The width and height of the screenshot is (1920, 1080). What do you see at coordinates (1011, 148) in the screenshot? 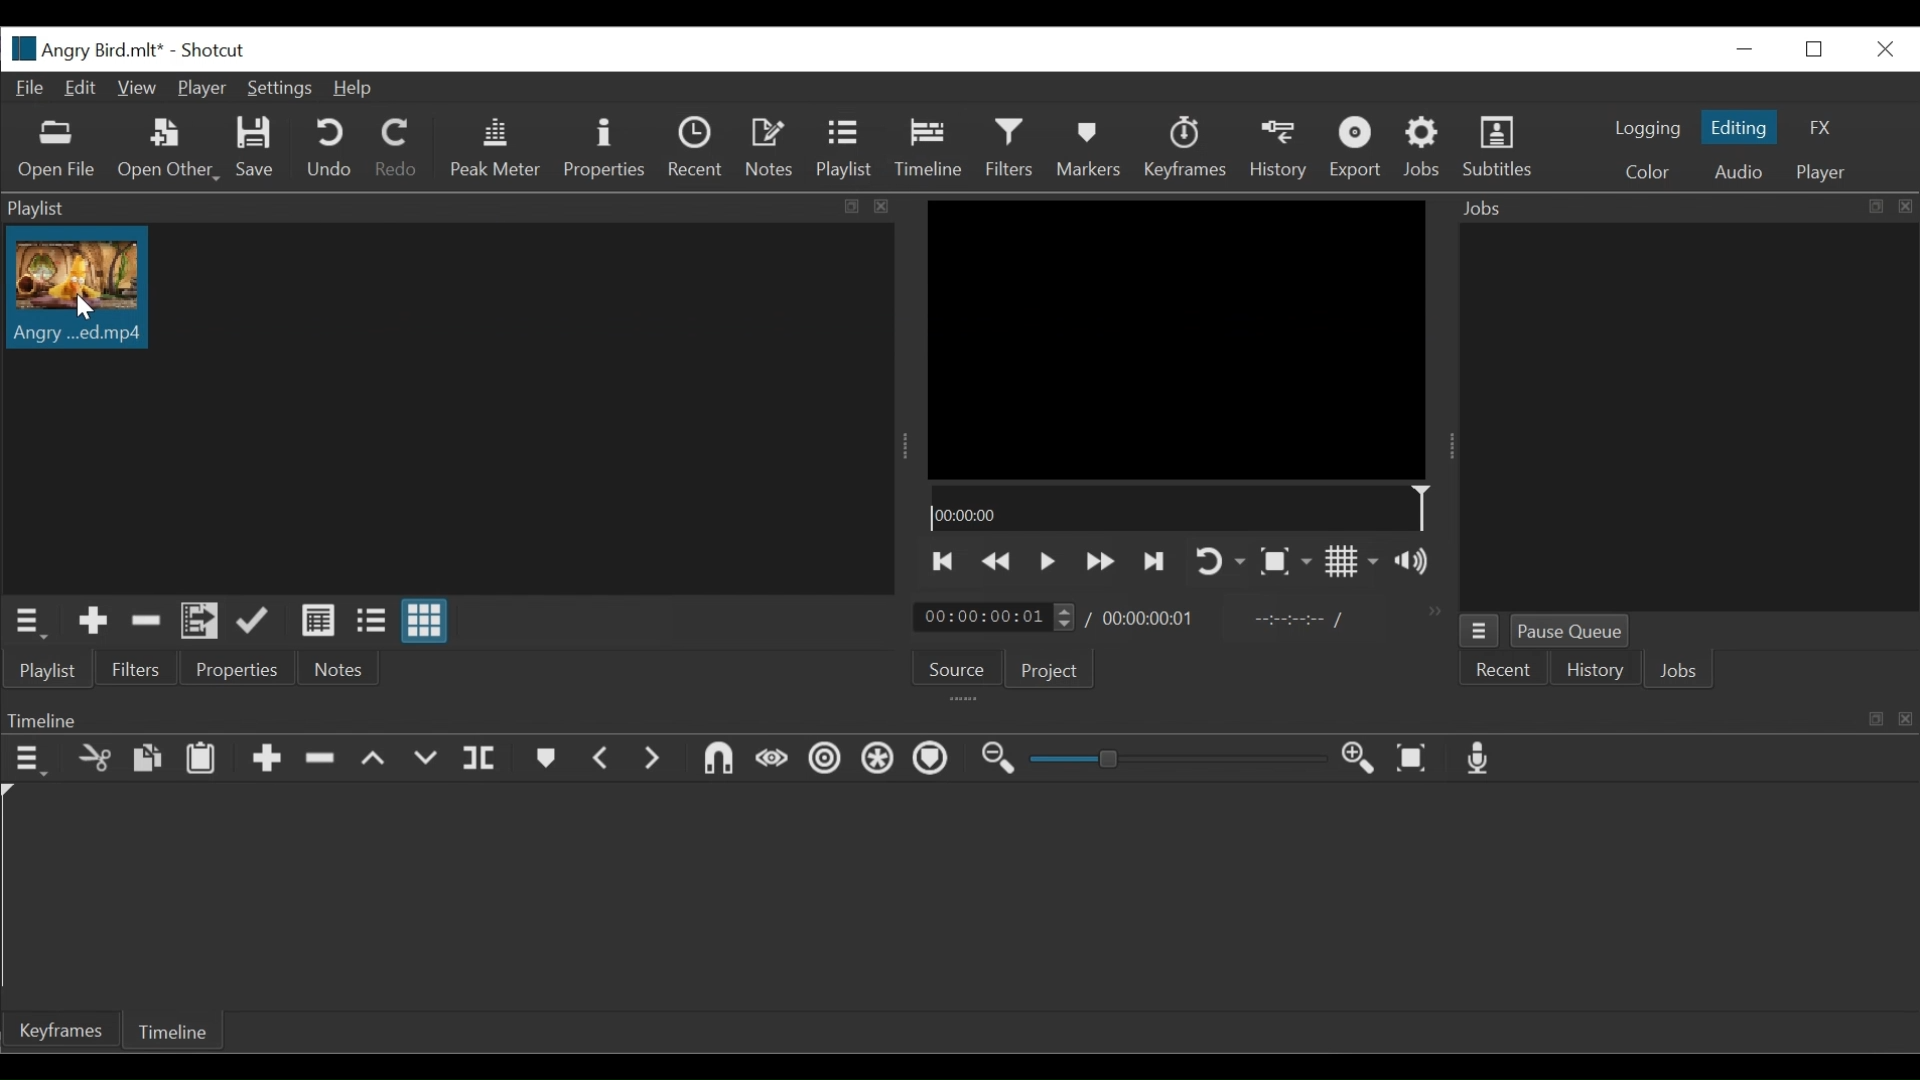
I see `Filters` at bounding box center [1011, 148].